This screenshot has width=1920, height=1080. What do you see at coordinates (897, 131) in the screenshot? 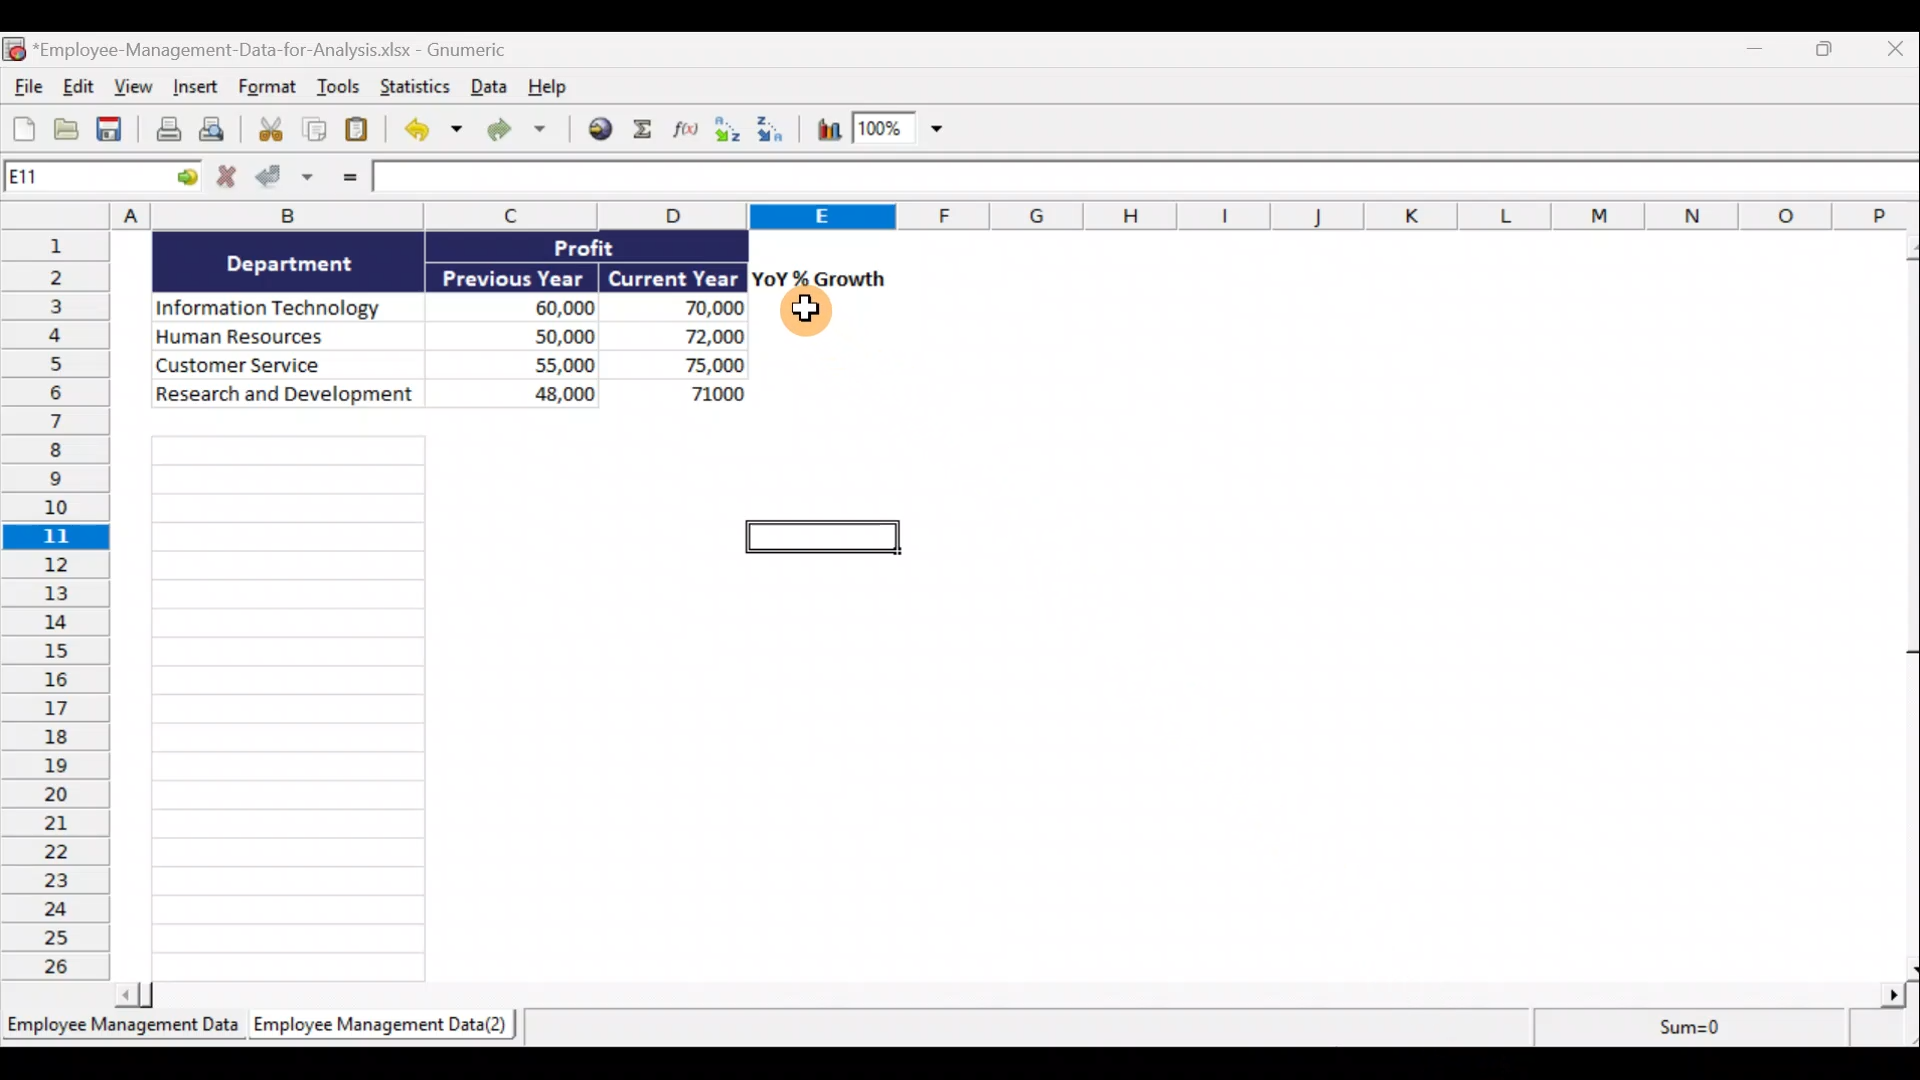
I see `Zoom` at bounding box center [897, 131].